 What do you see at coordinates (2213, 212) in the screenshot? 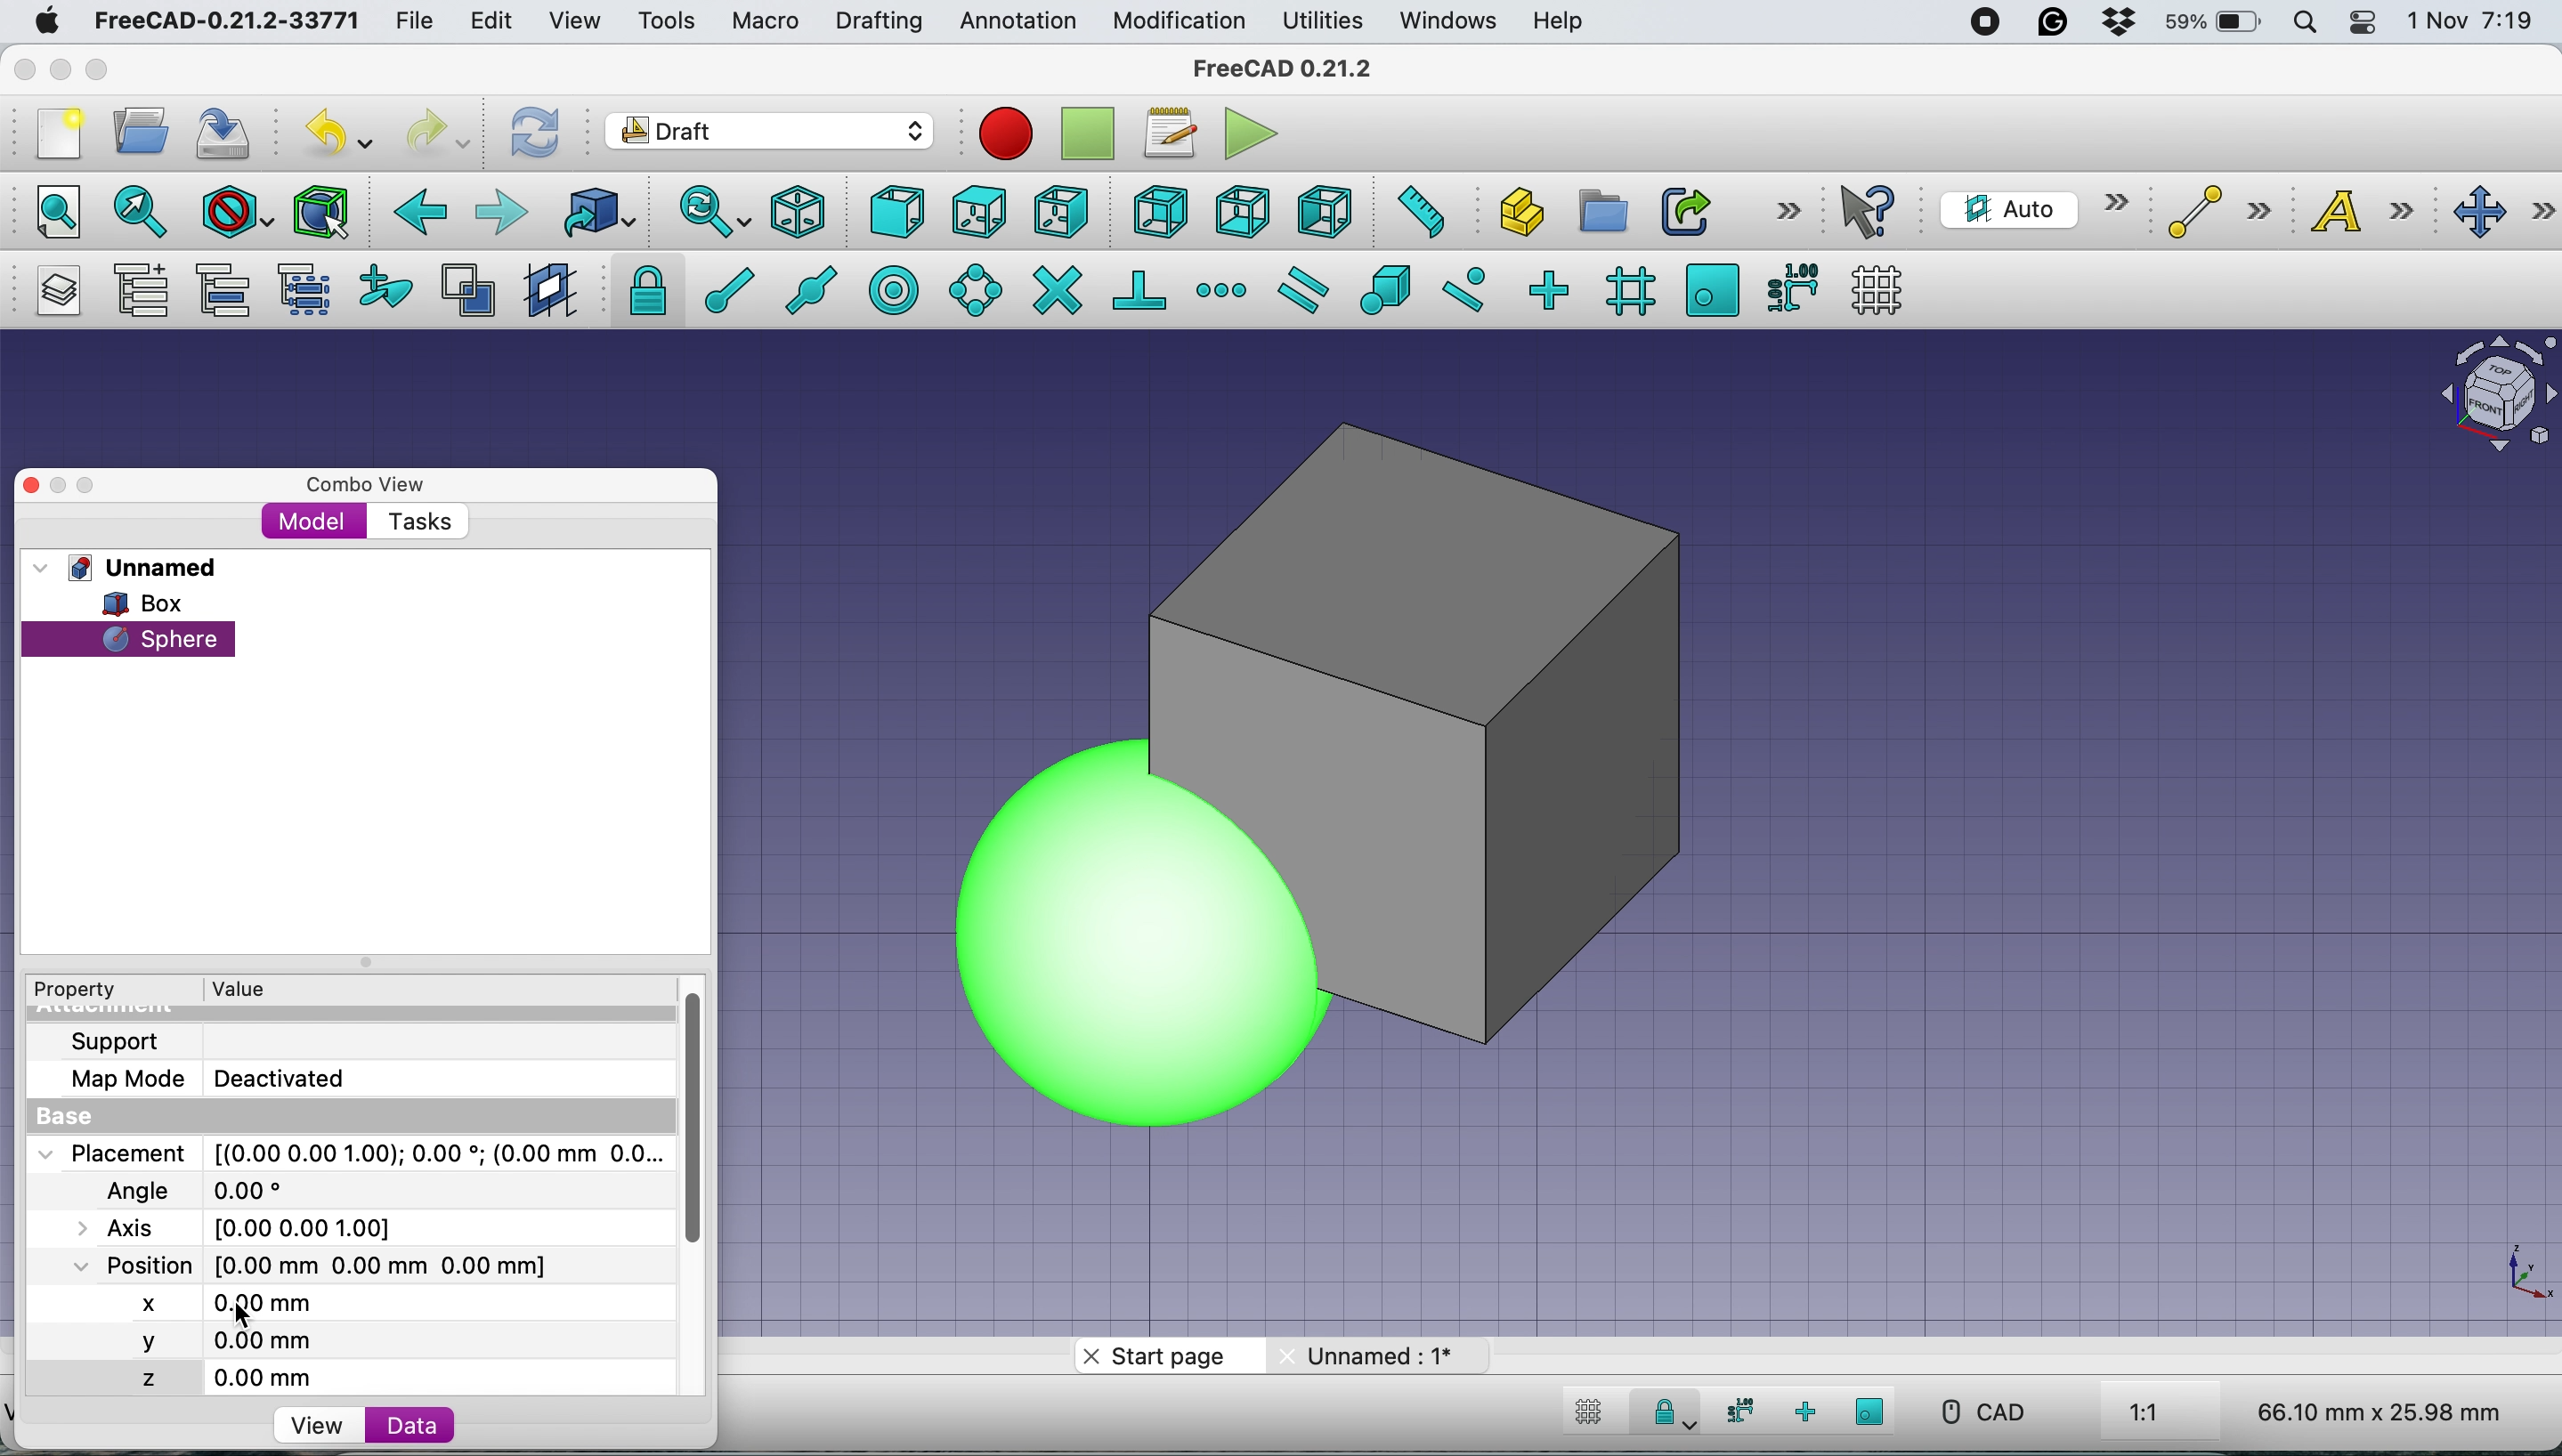
I see `line` at bounding box center [2213, 212].